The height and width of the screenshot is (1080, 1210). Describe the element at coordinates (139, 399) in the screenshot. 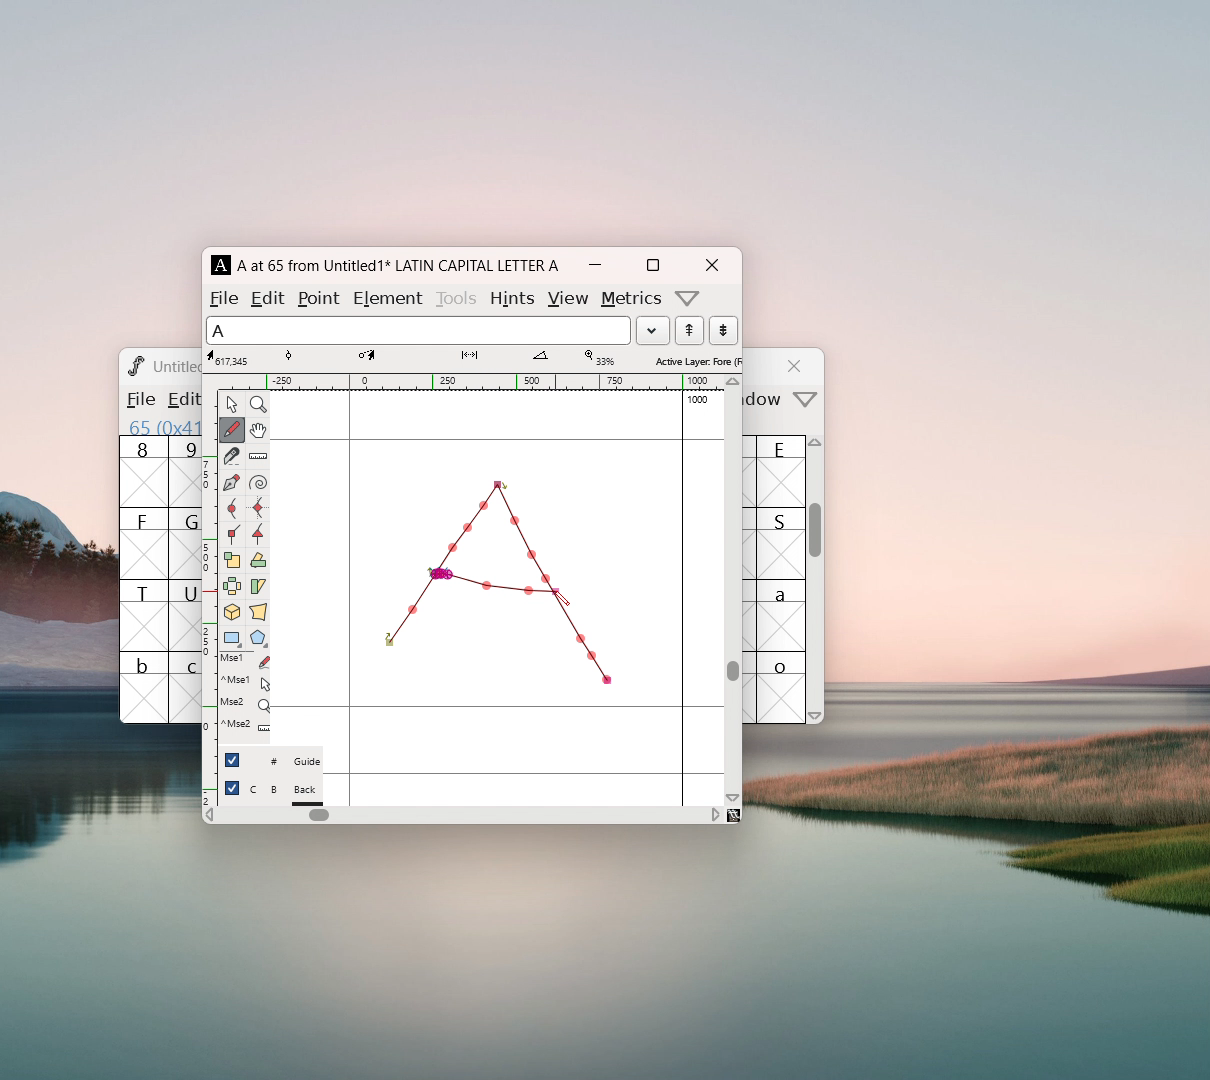

I see `file` at that location.